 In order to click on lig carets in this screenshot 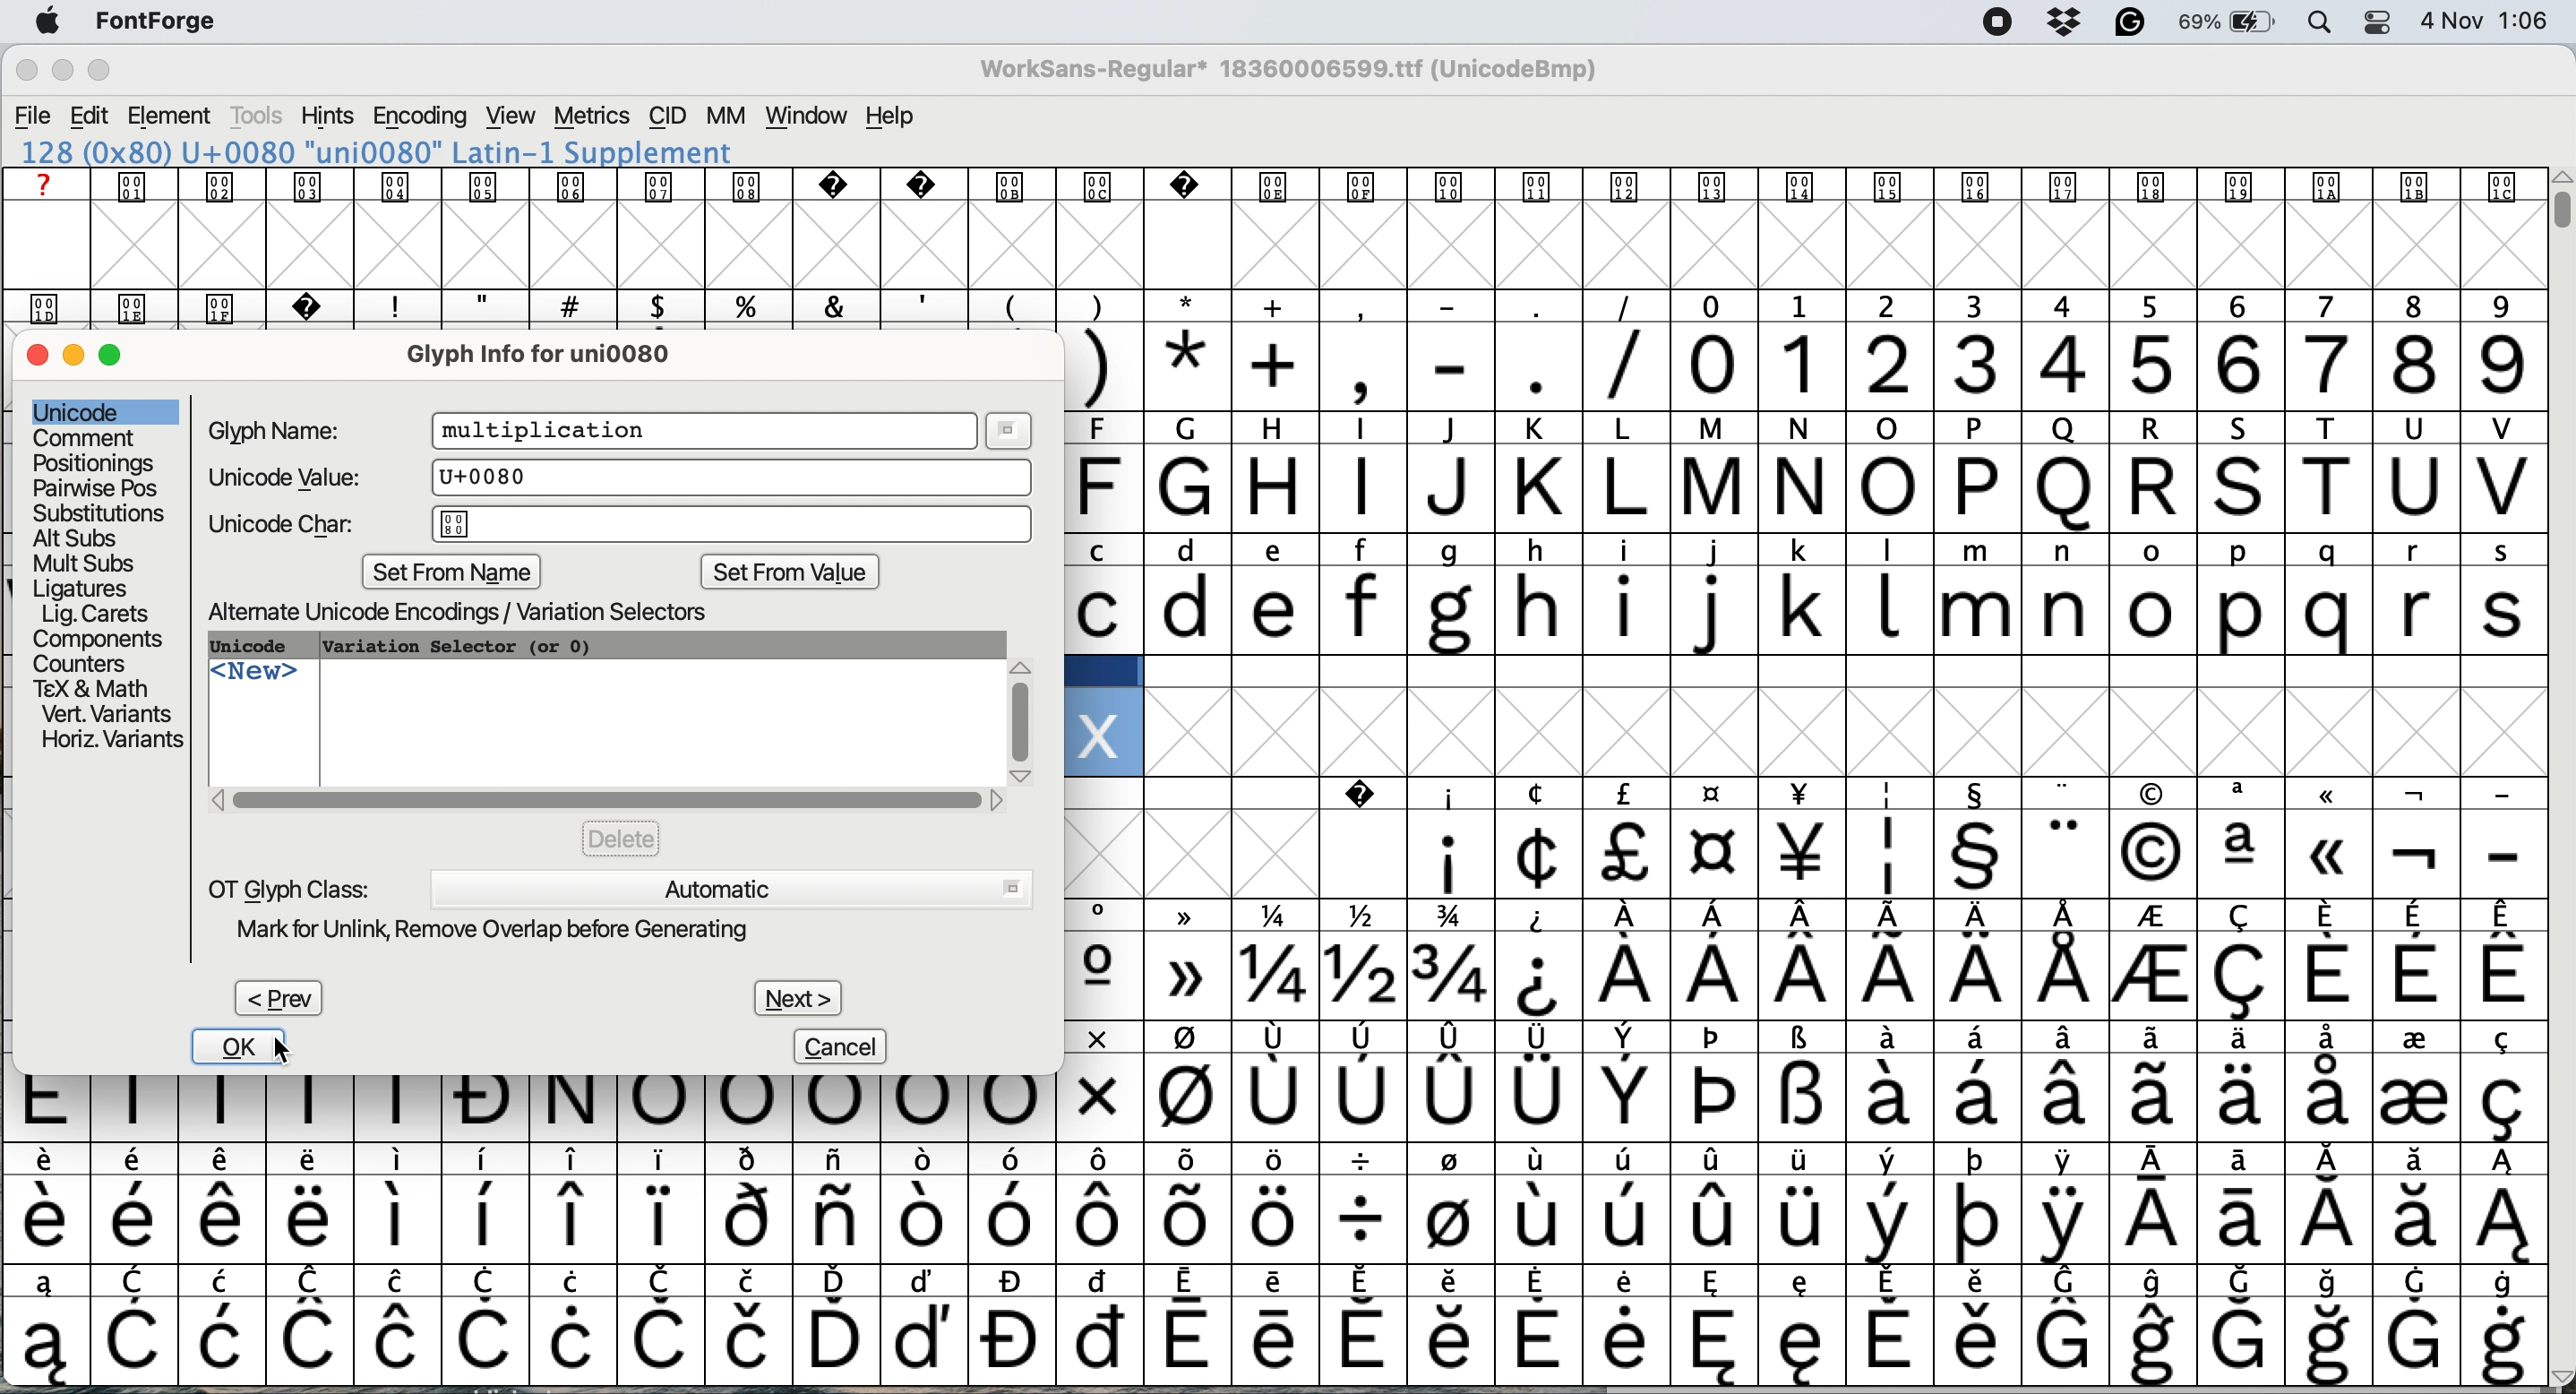, I will do `click(93, 613)`.